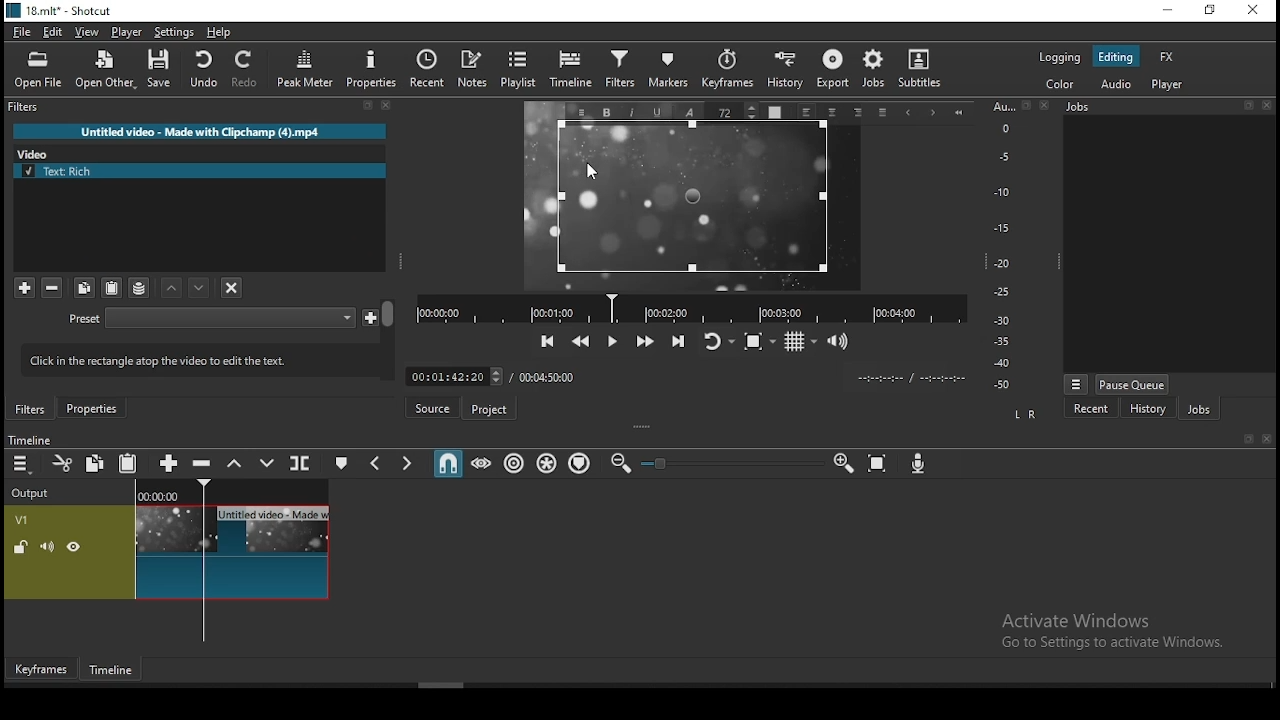 The width and height of the screenshot is (1280, 720). What do you see at coordinates (1248, 105) in the screenshot?
I see `Detach` at bounding box center [1248, 105].